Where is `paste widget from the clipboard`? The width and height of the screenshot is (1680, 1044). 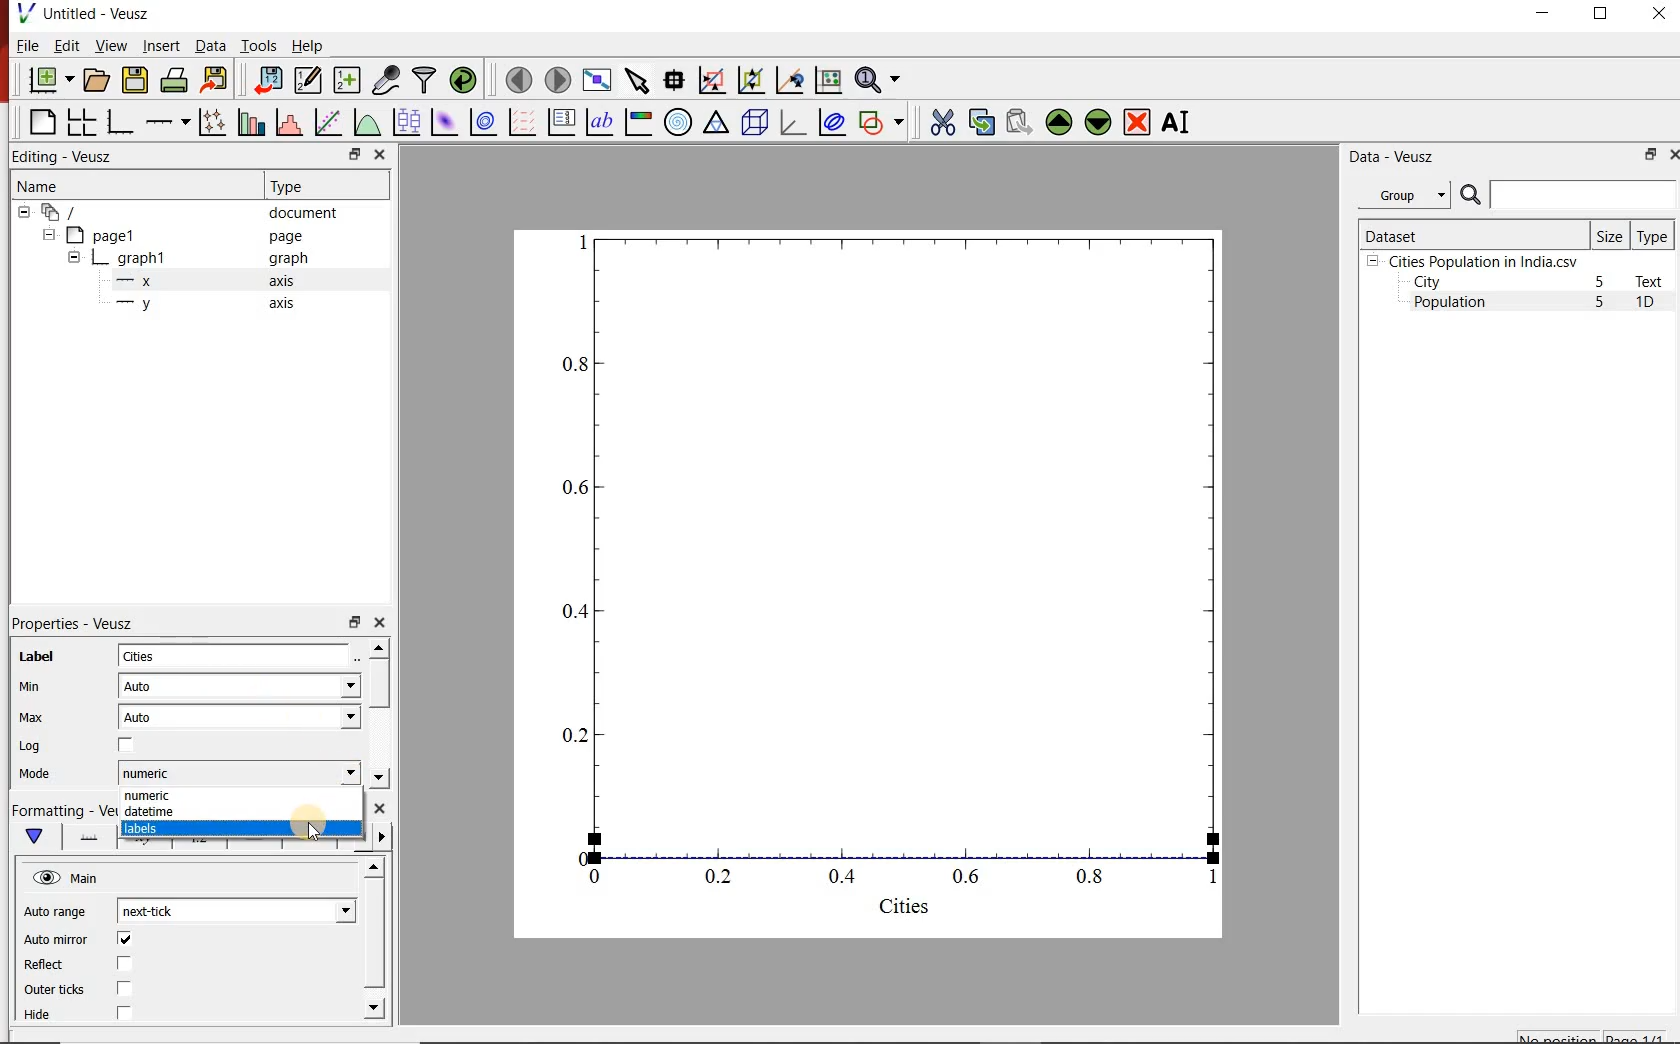 paste widget from the clipboard is located at coordinates (1019, 122).